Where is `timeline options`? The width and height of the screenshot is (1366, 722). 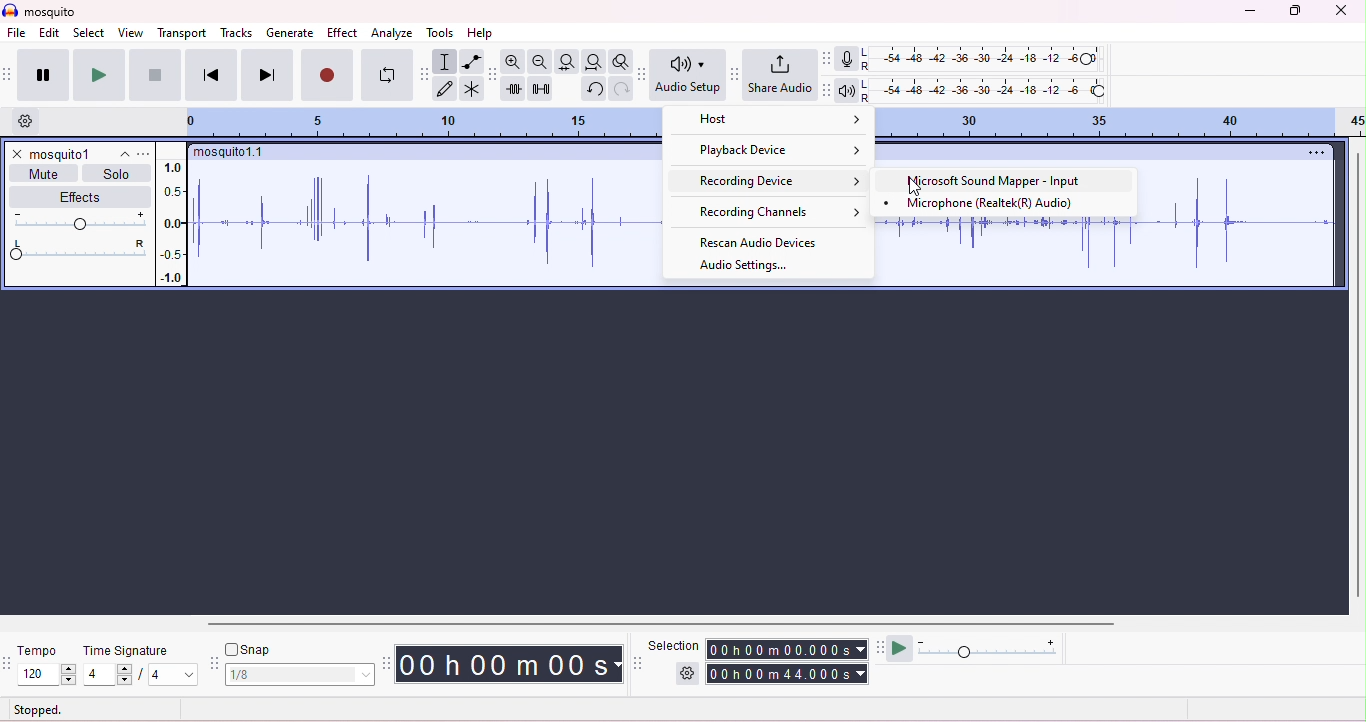
timeline options is located at coordinates (28, 121).